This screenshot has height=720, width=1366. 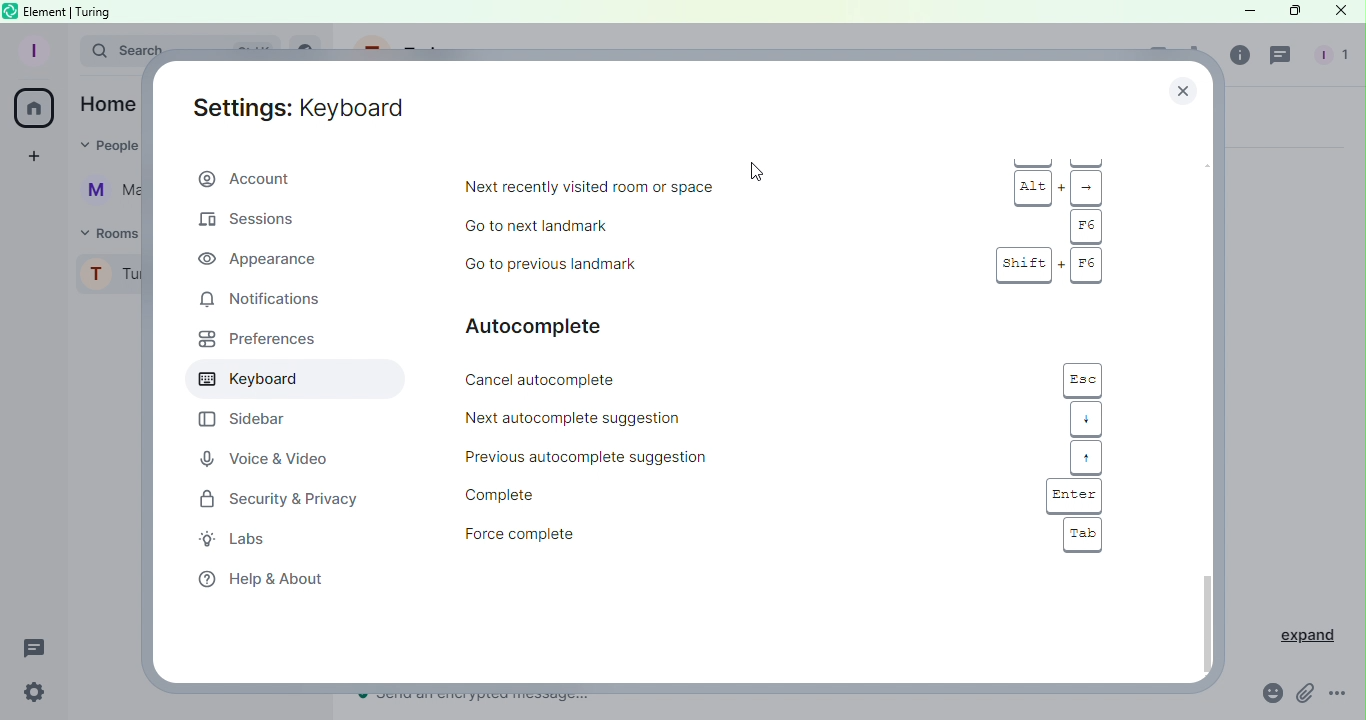 I want to click on Account, so click(x=297, y=177).